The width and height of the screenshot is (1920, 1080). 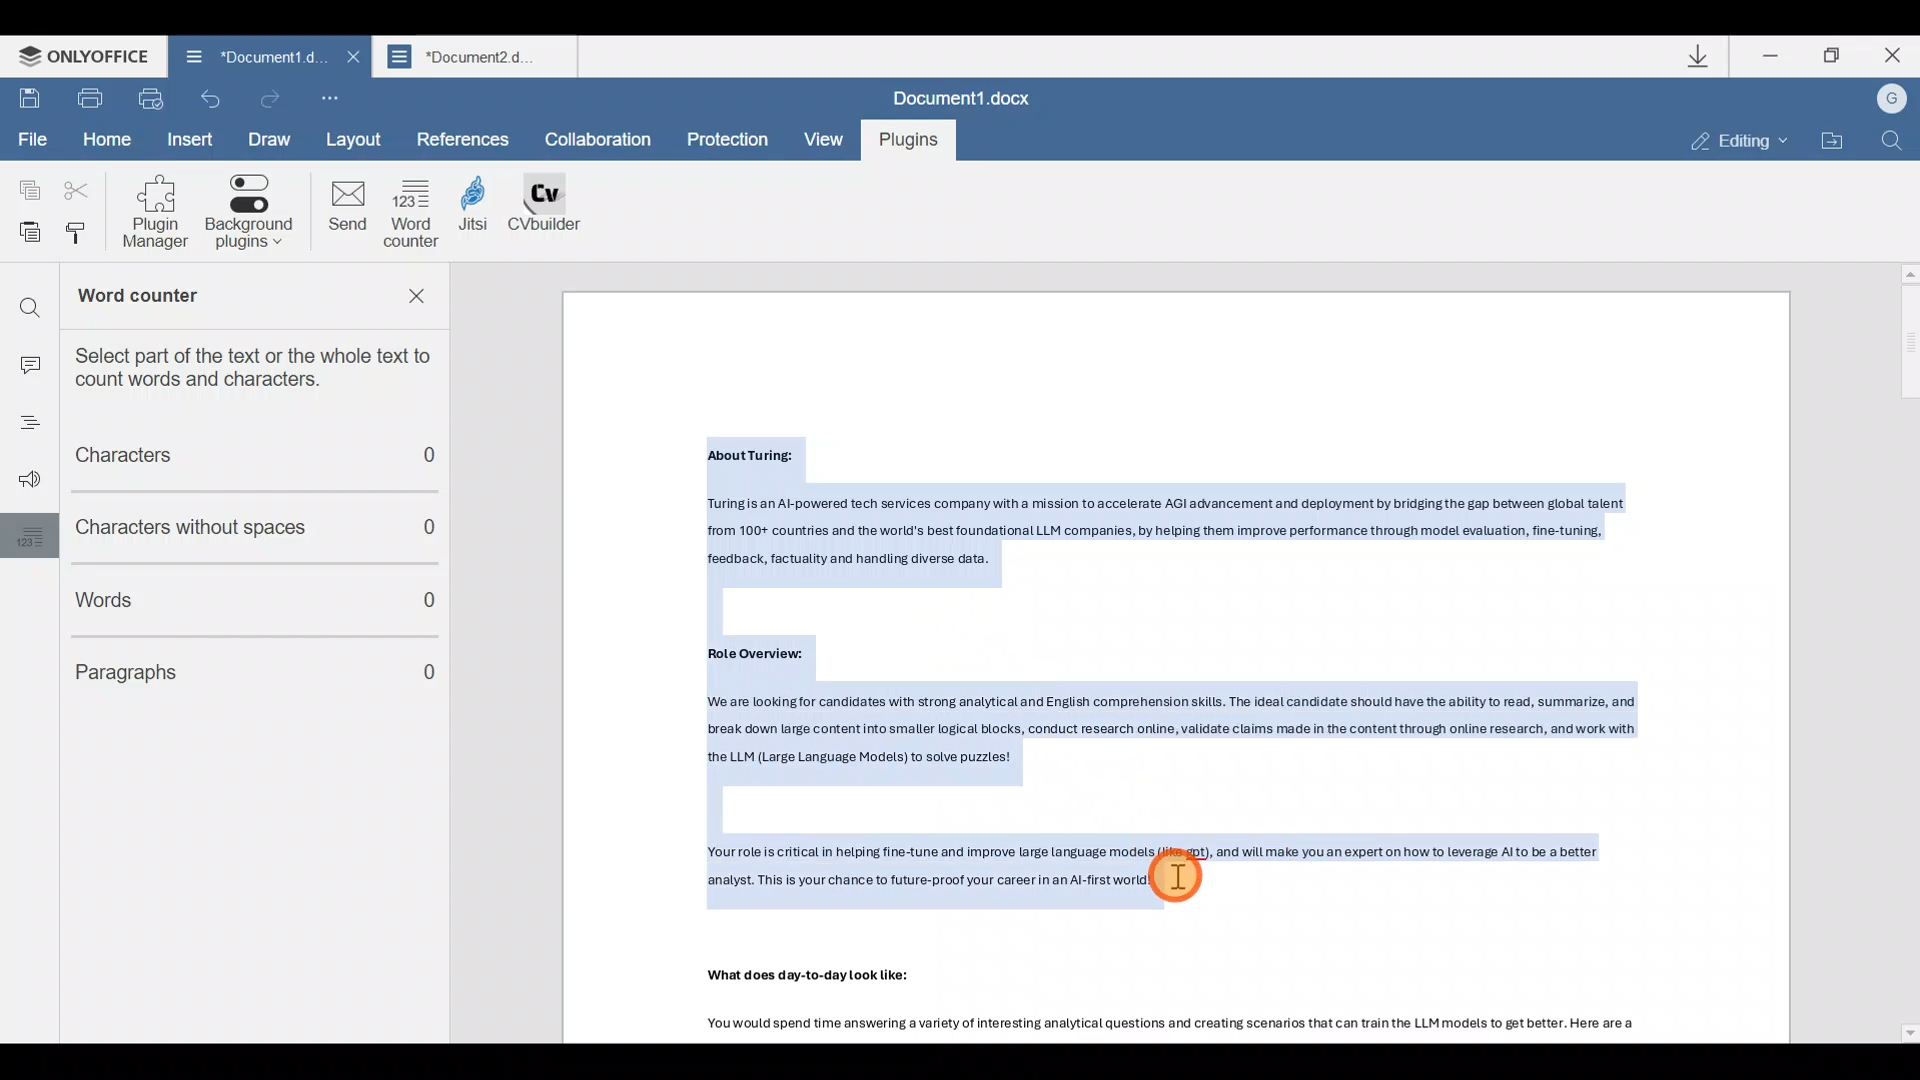 What do you see at coordinates (478, 56) in the screenshot?
I see `Document name` at bounding box center [478, 56].